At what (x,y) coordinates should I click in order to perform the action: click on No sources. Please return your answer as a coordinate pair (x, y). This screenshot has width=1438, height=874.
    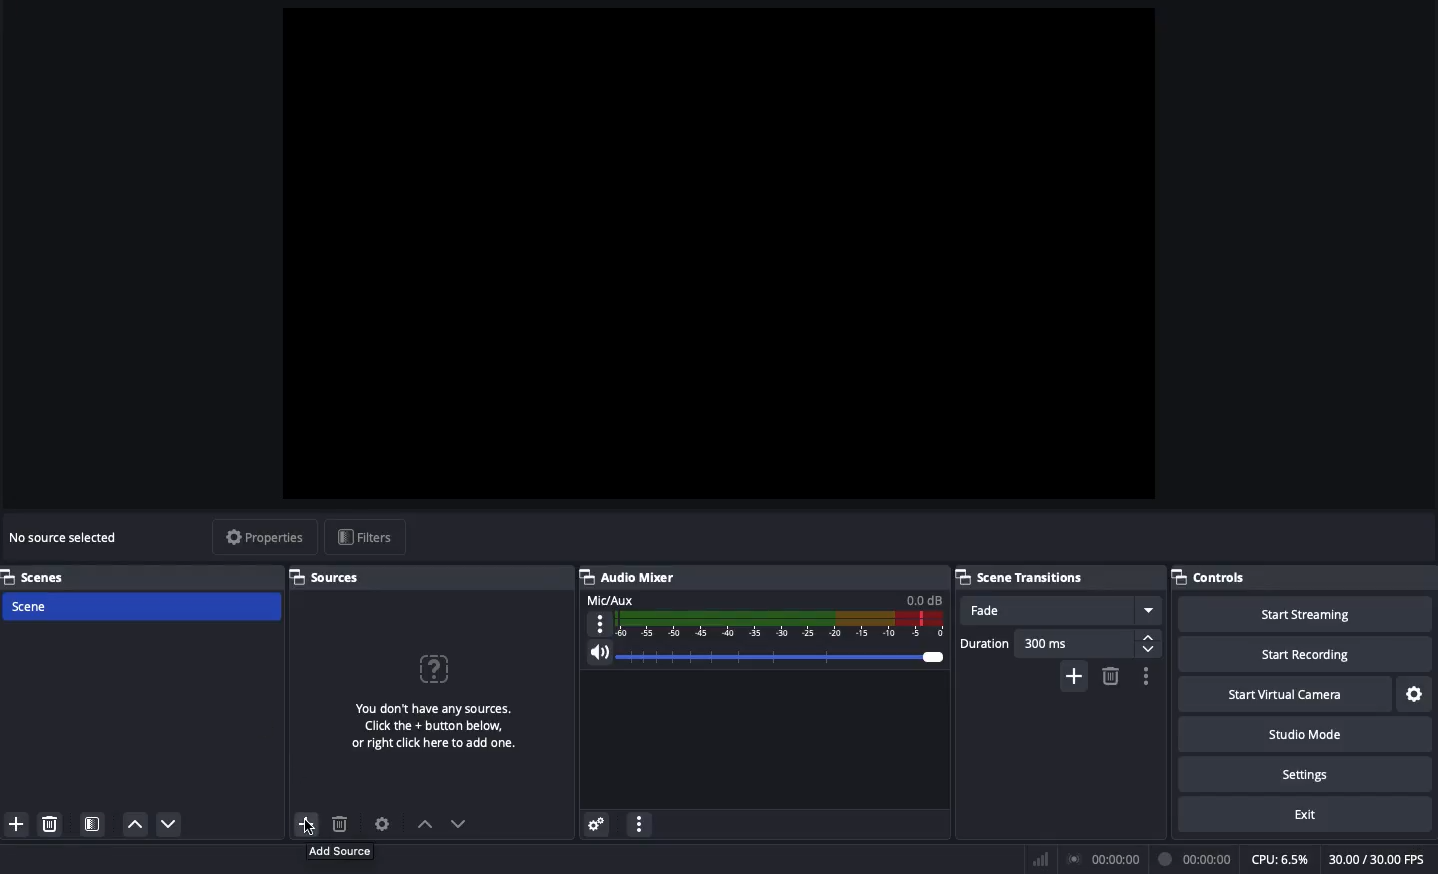
    Looking at the image, I should click on (436, 691).